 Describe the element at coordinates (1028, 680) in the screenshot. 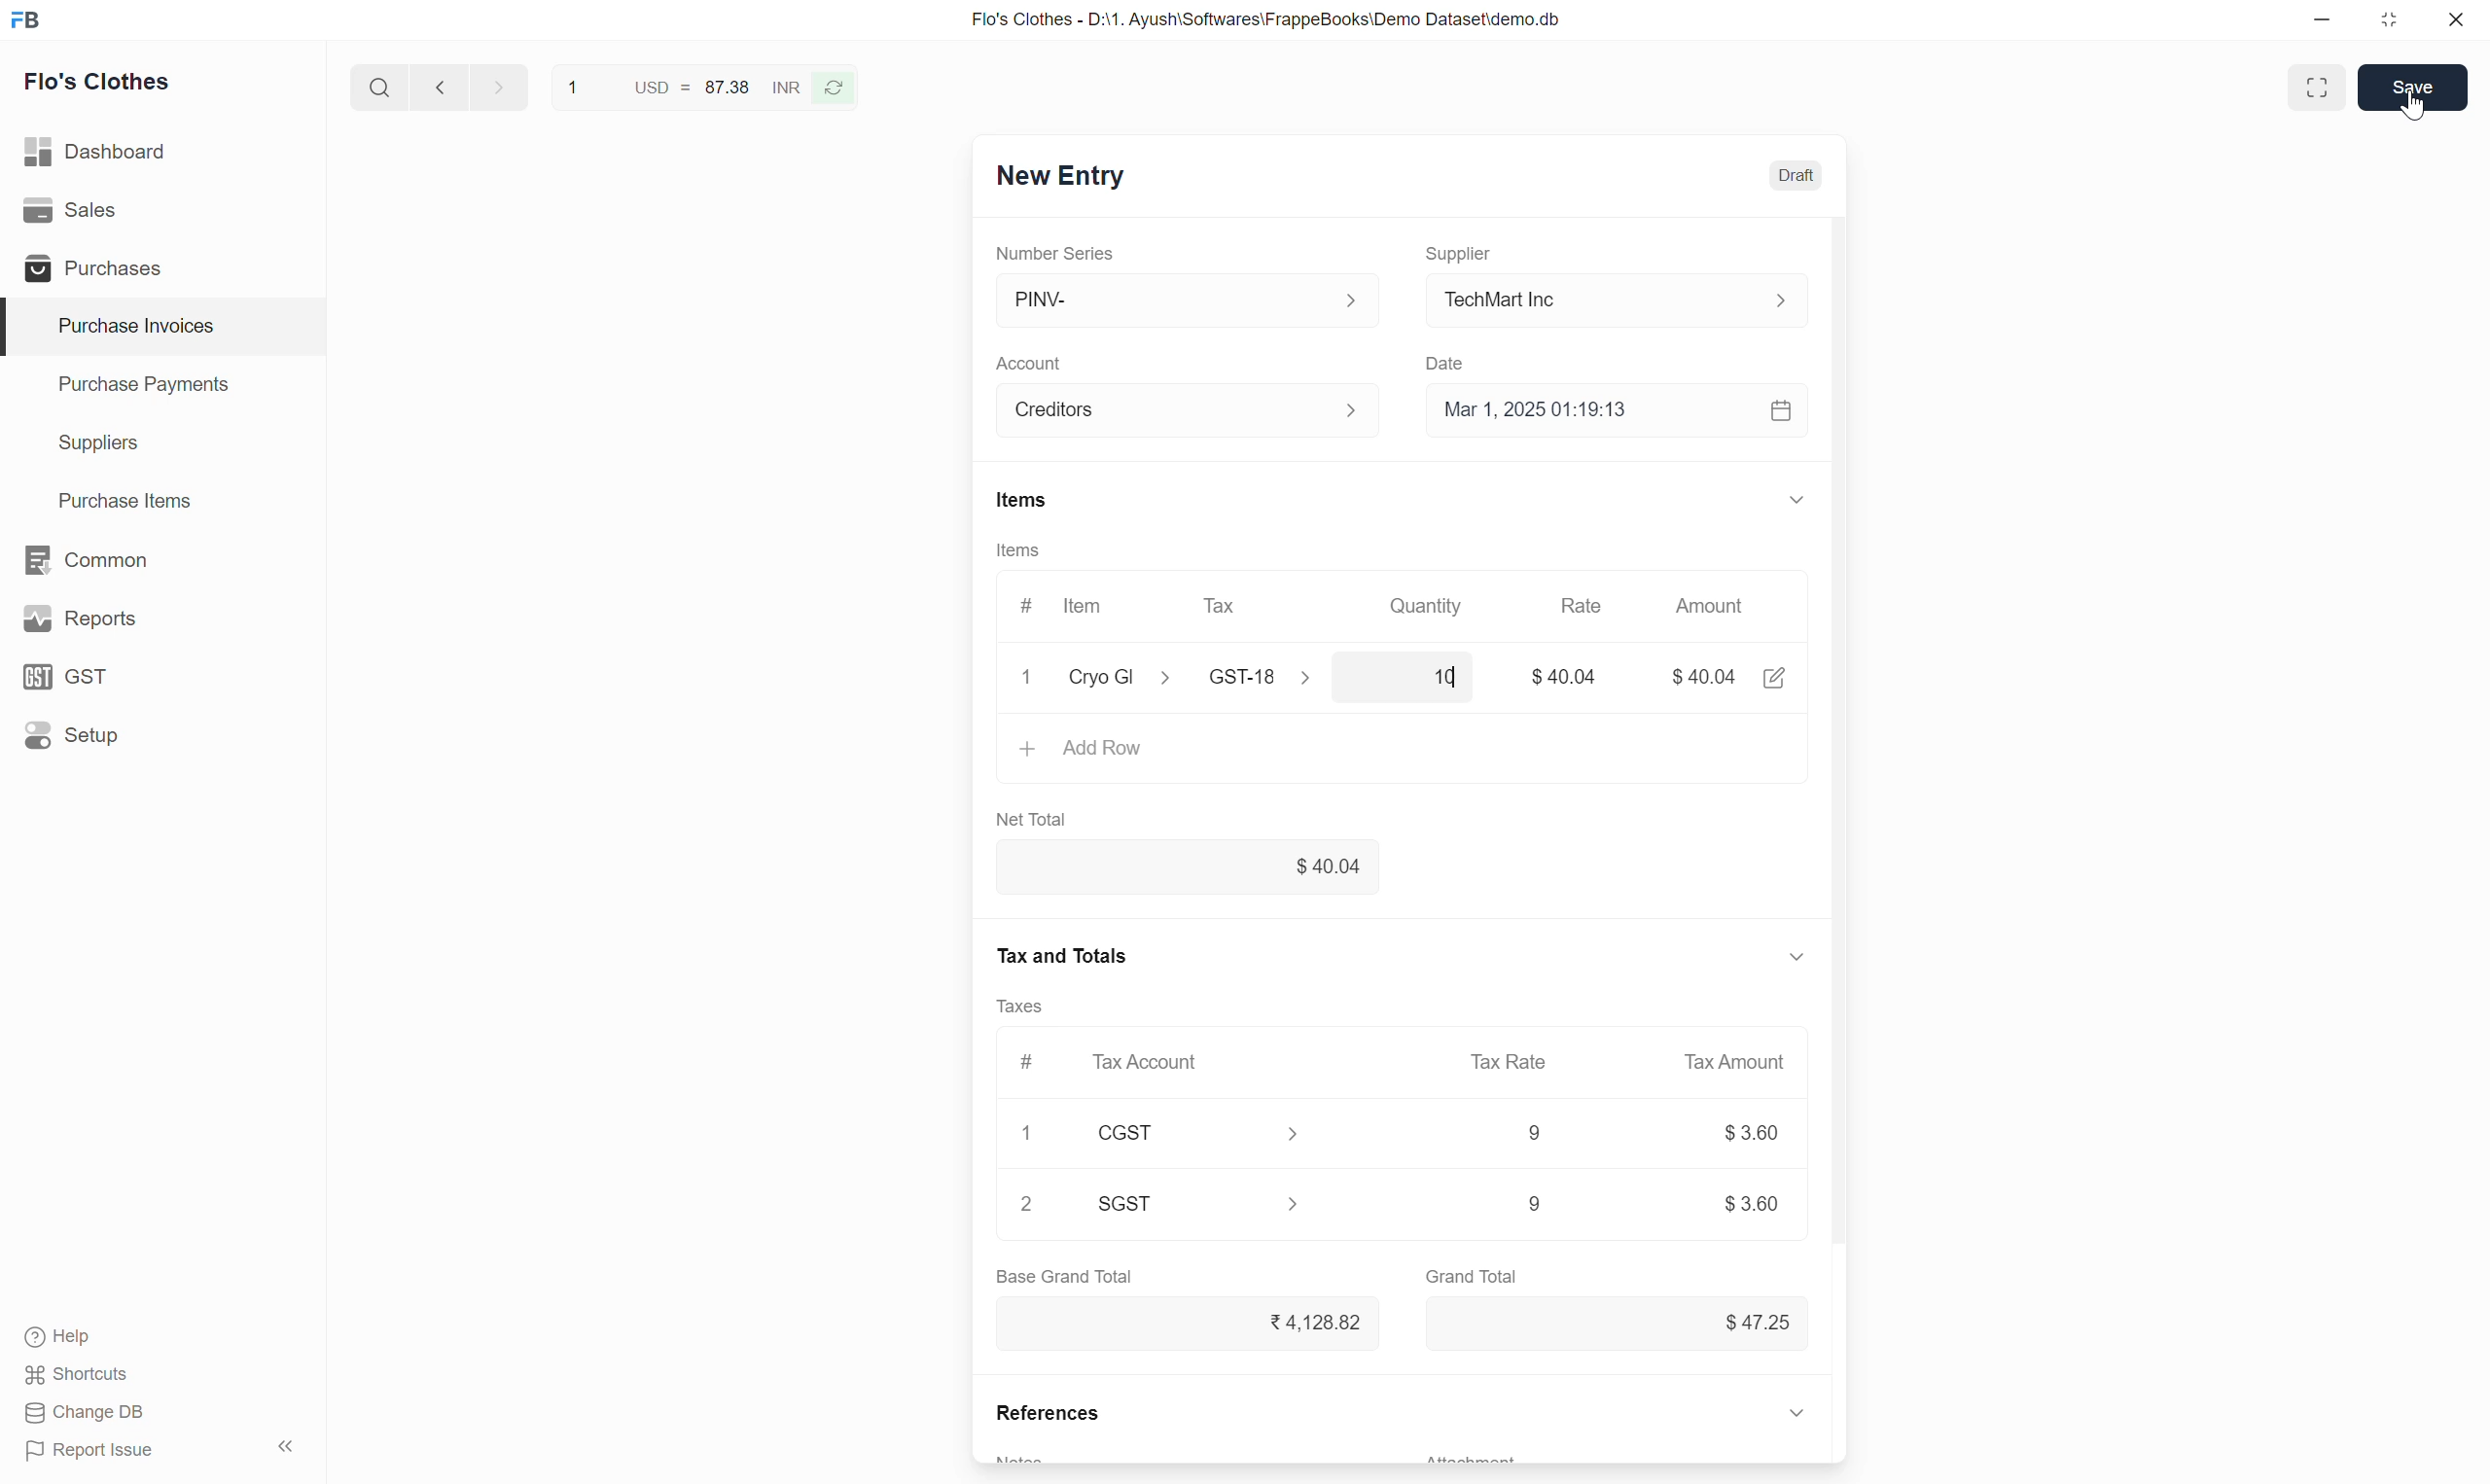

I see `x` at that location.